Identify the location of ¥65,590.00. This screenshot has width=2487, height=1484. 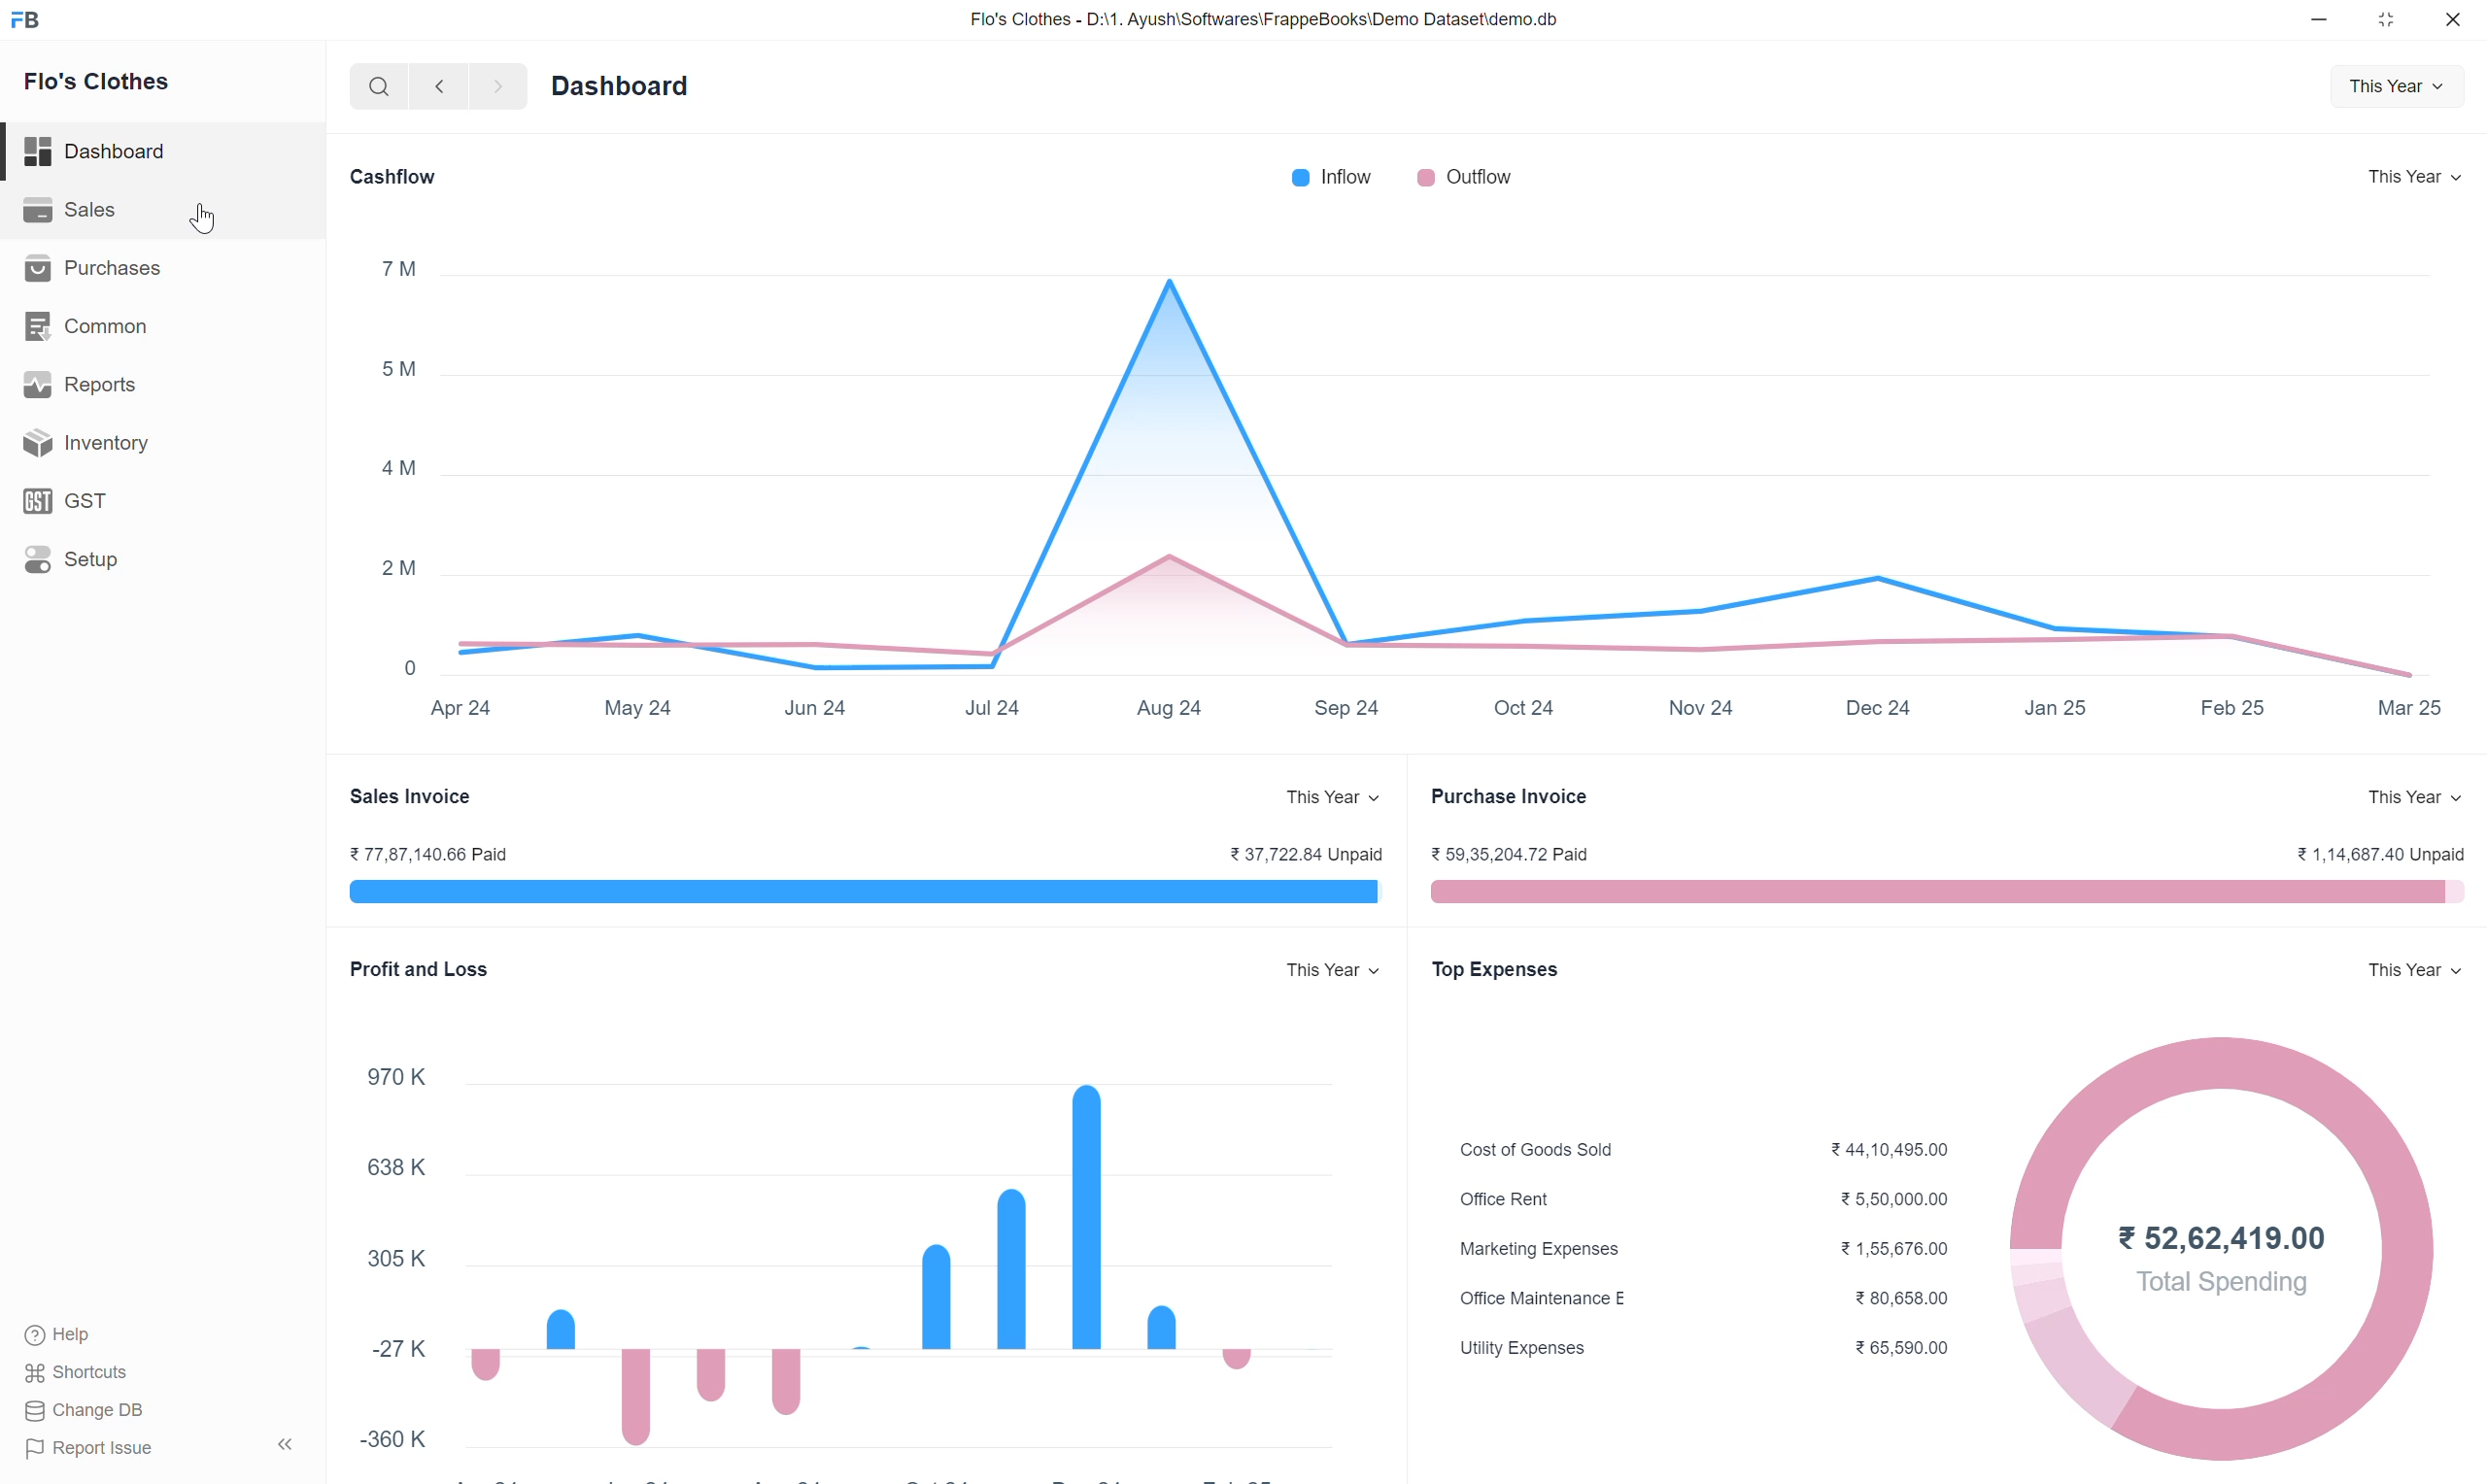
(1906, 1348).